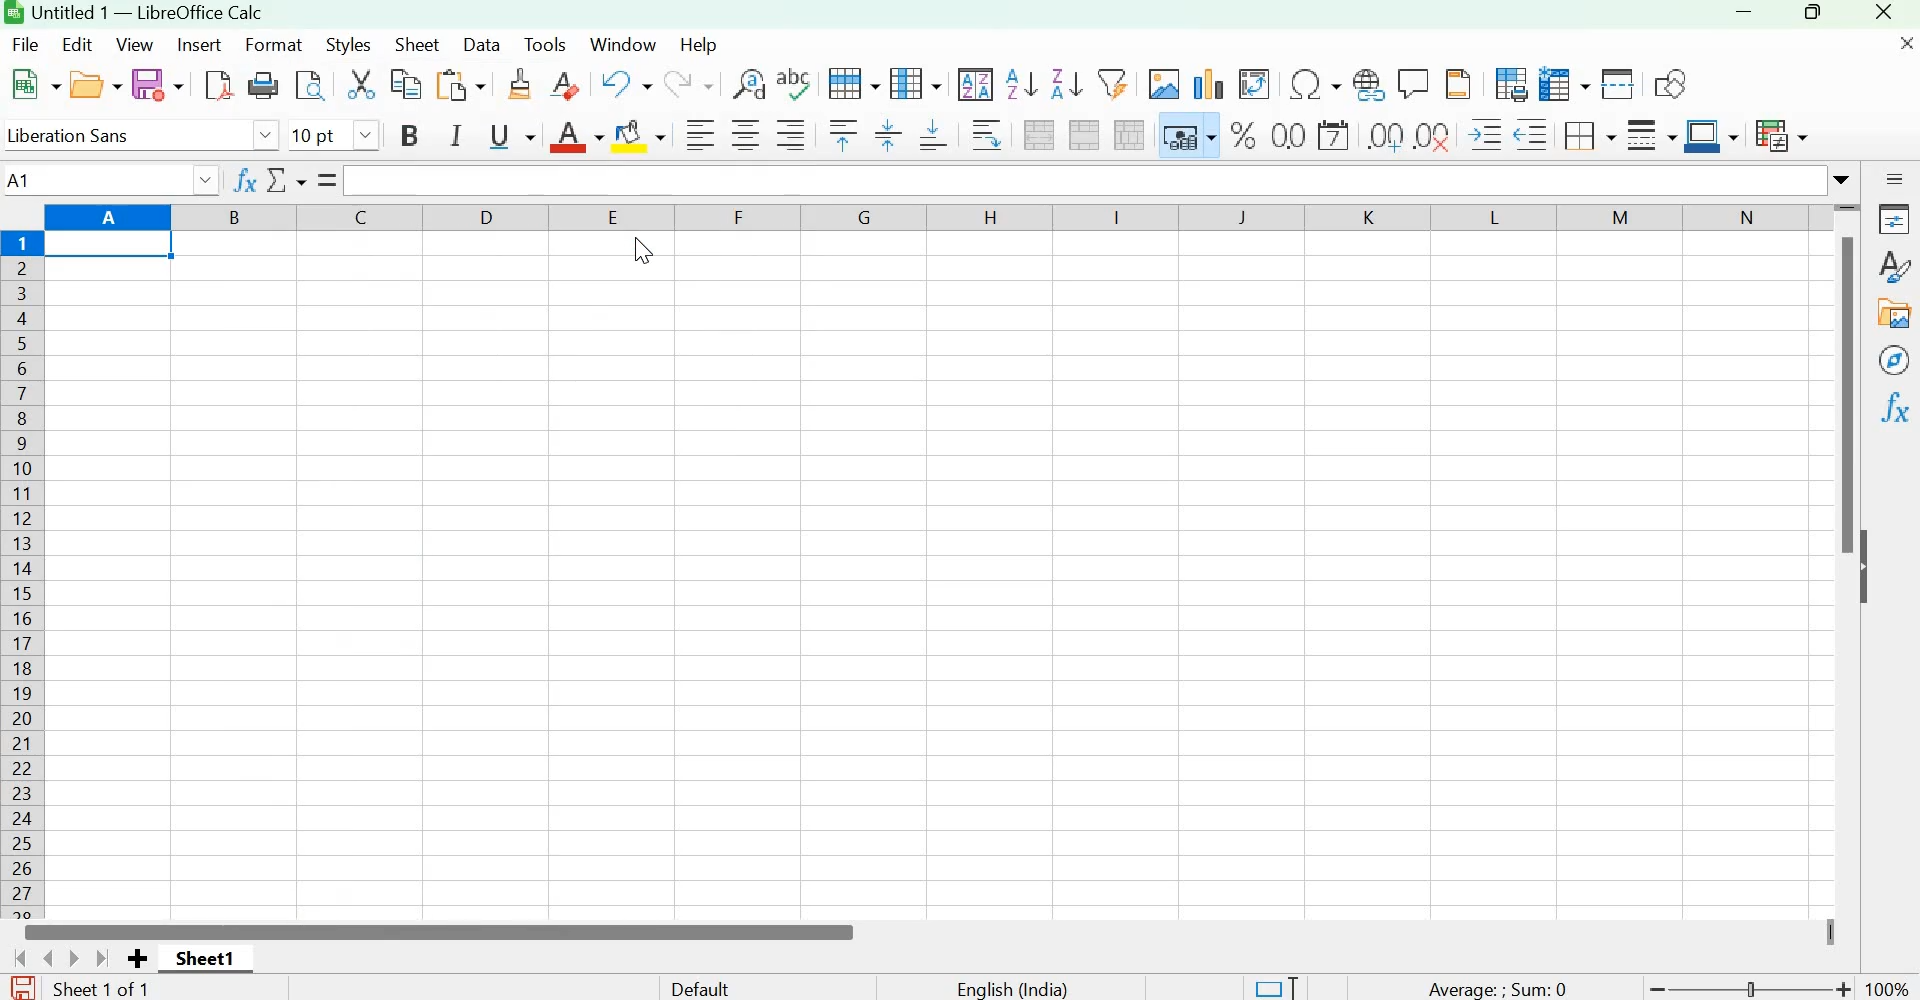 The width and height of the screenshot is (1920, 1000). Describe the element at coordinates (641, 133) in the screenshot. I see `Background color` at that location.